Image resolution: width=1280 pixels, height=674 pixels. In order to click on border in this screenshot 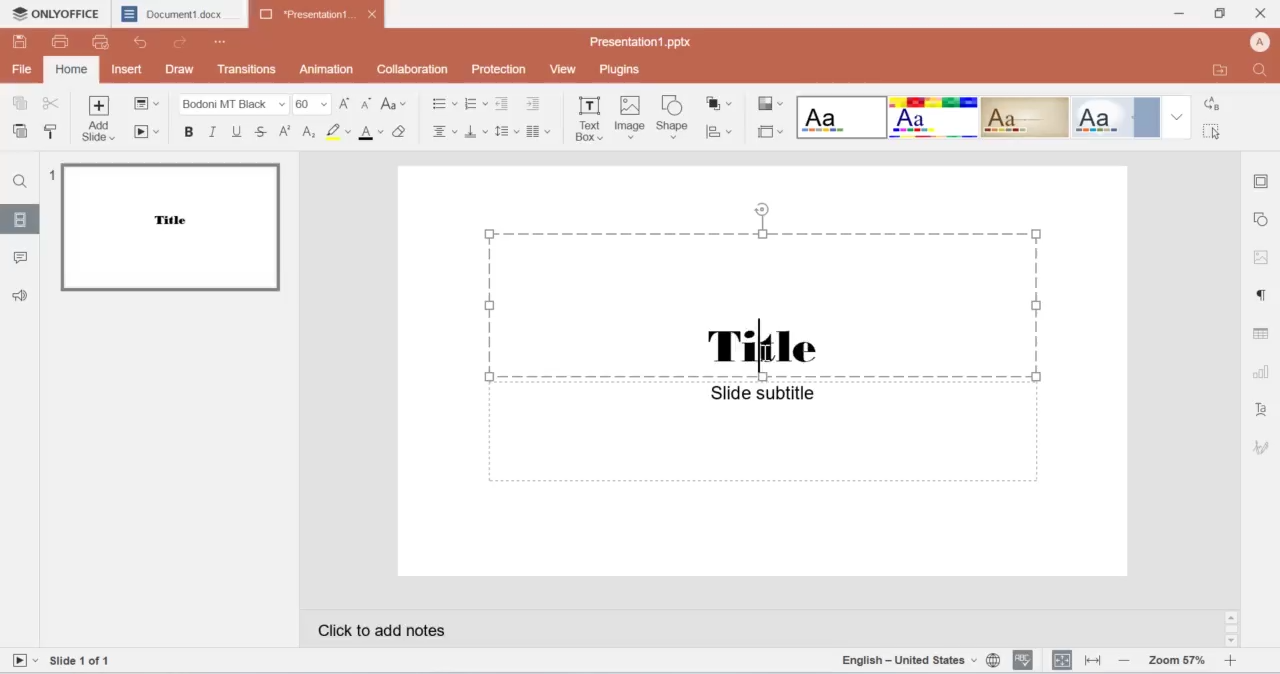, I will do `click(767, 131)`.